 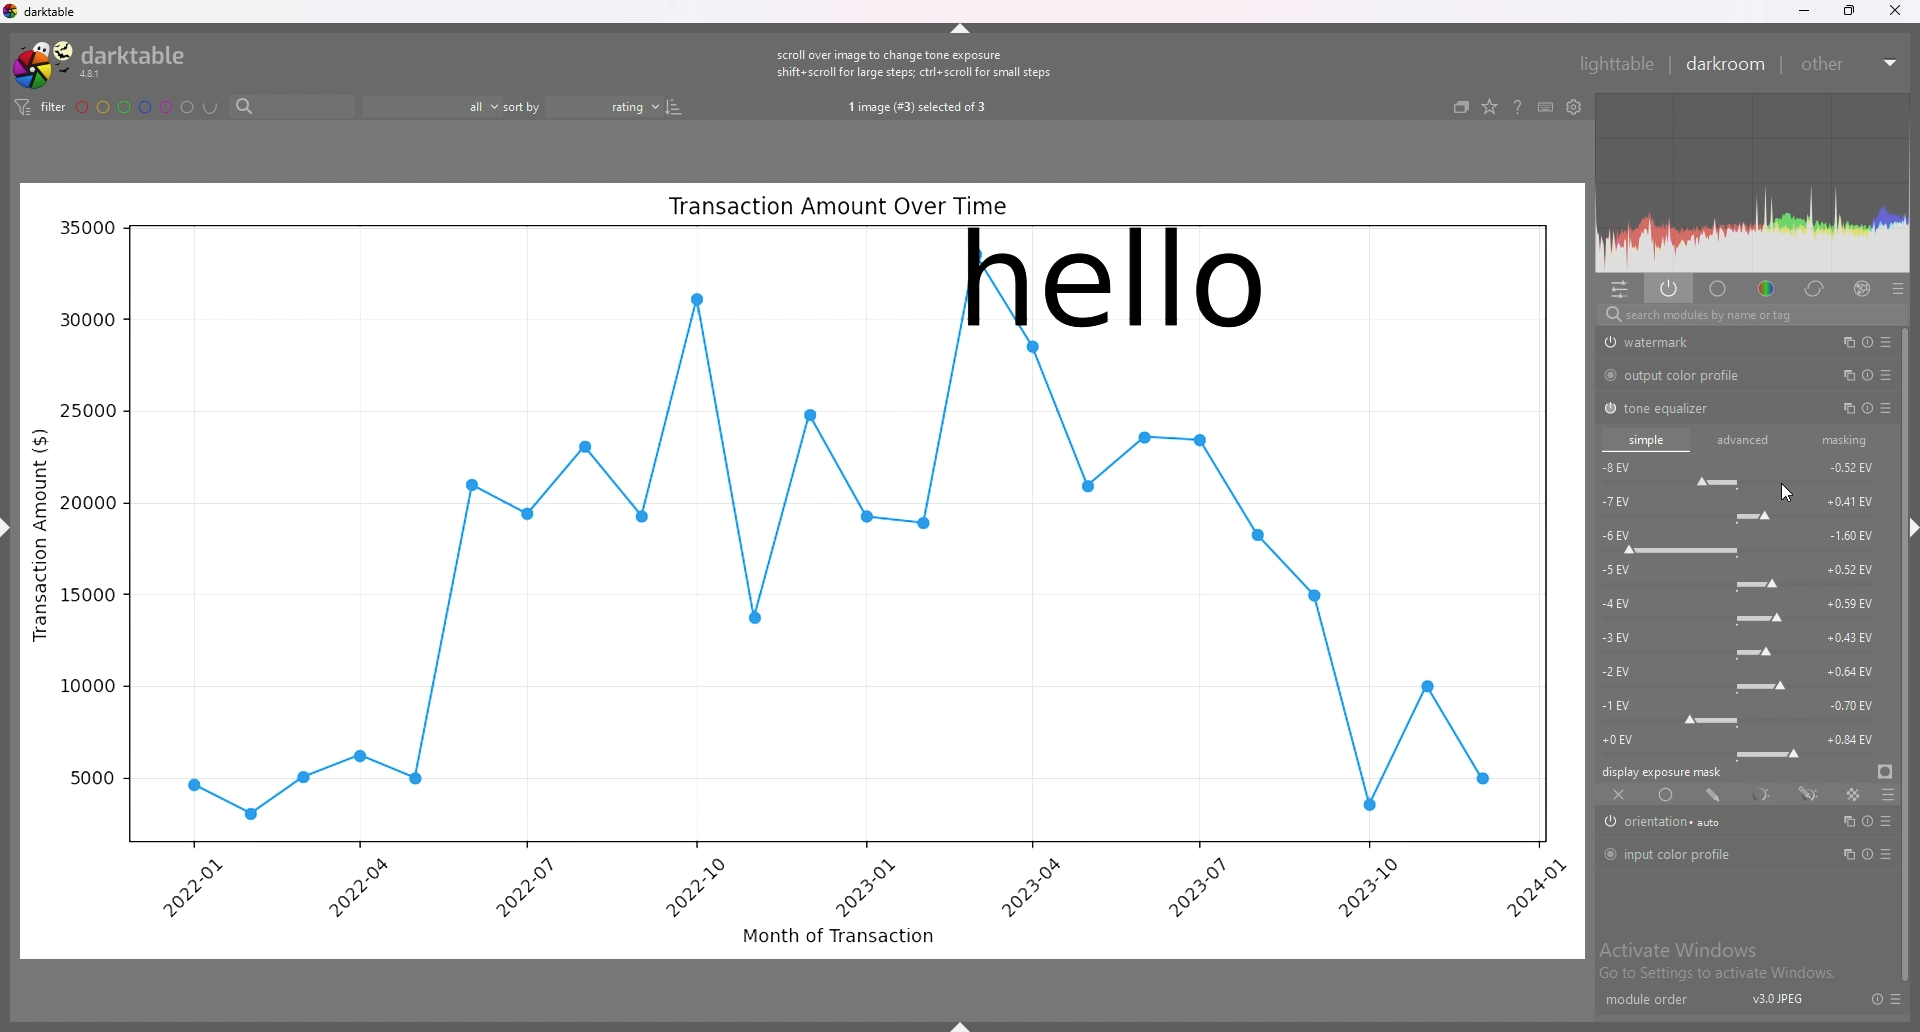 I want to click on drawn and parametric mask, so click(x=1807, y=793).